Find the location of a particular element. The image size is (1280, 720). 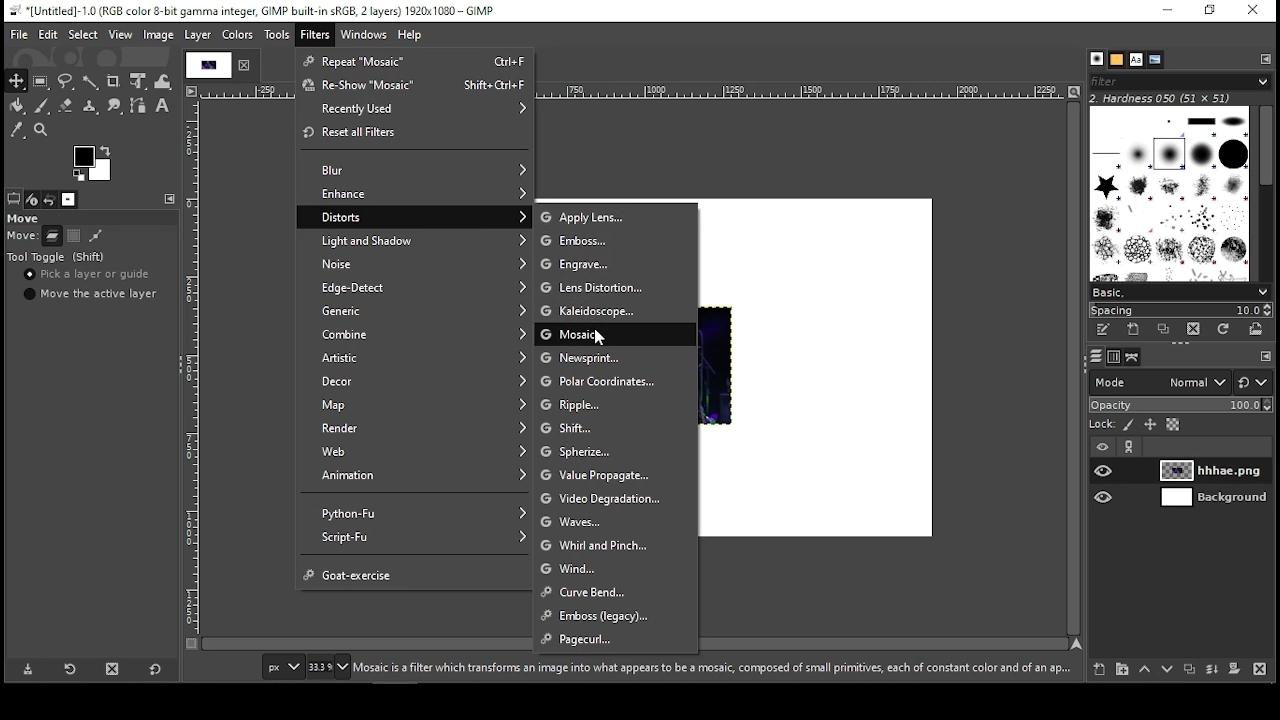

scroll bar is located at coordinates (1076, 368).